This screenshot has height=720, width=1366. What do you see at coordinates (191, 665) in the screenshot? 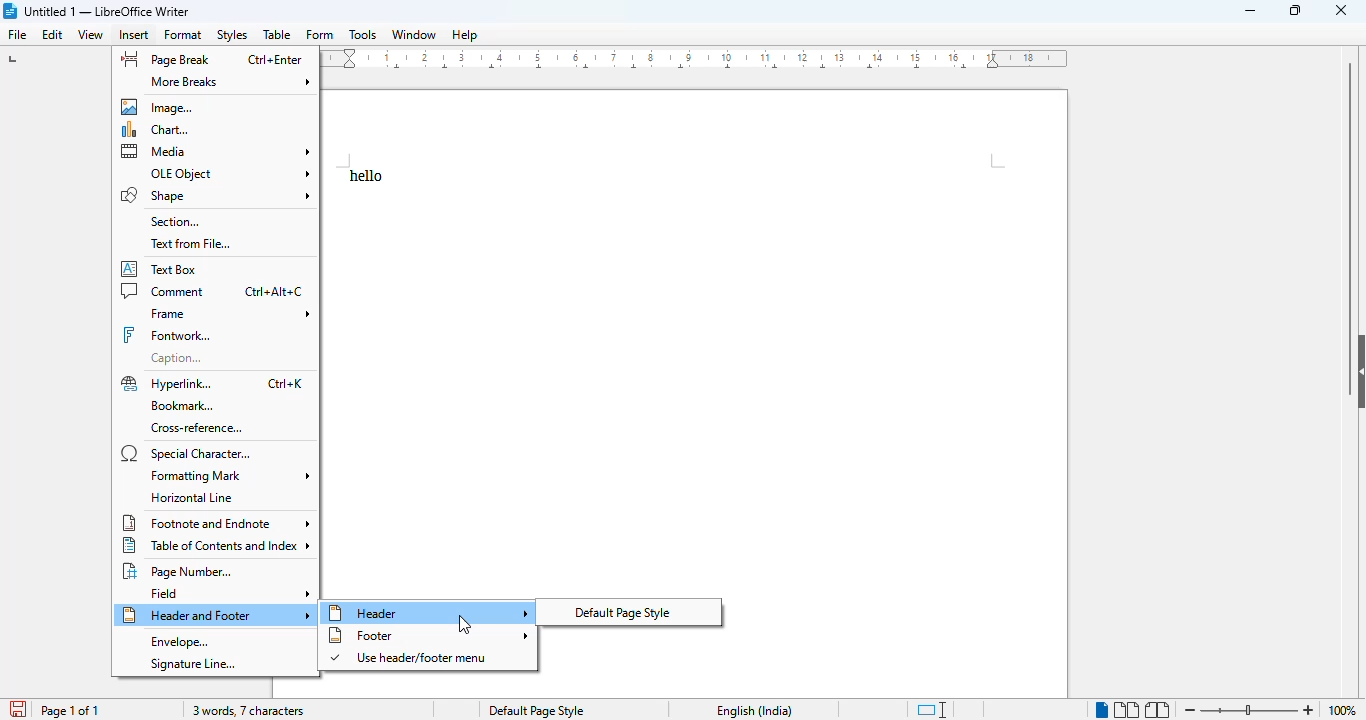
I see `signature line` at bounding box center [191, 665].